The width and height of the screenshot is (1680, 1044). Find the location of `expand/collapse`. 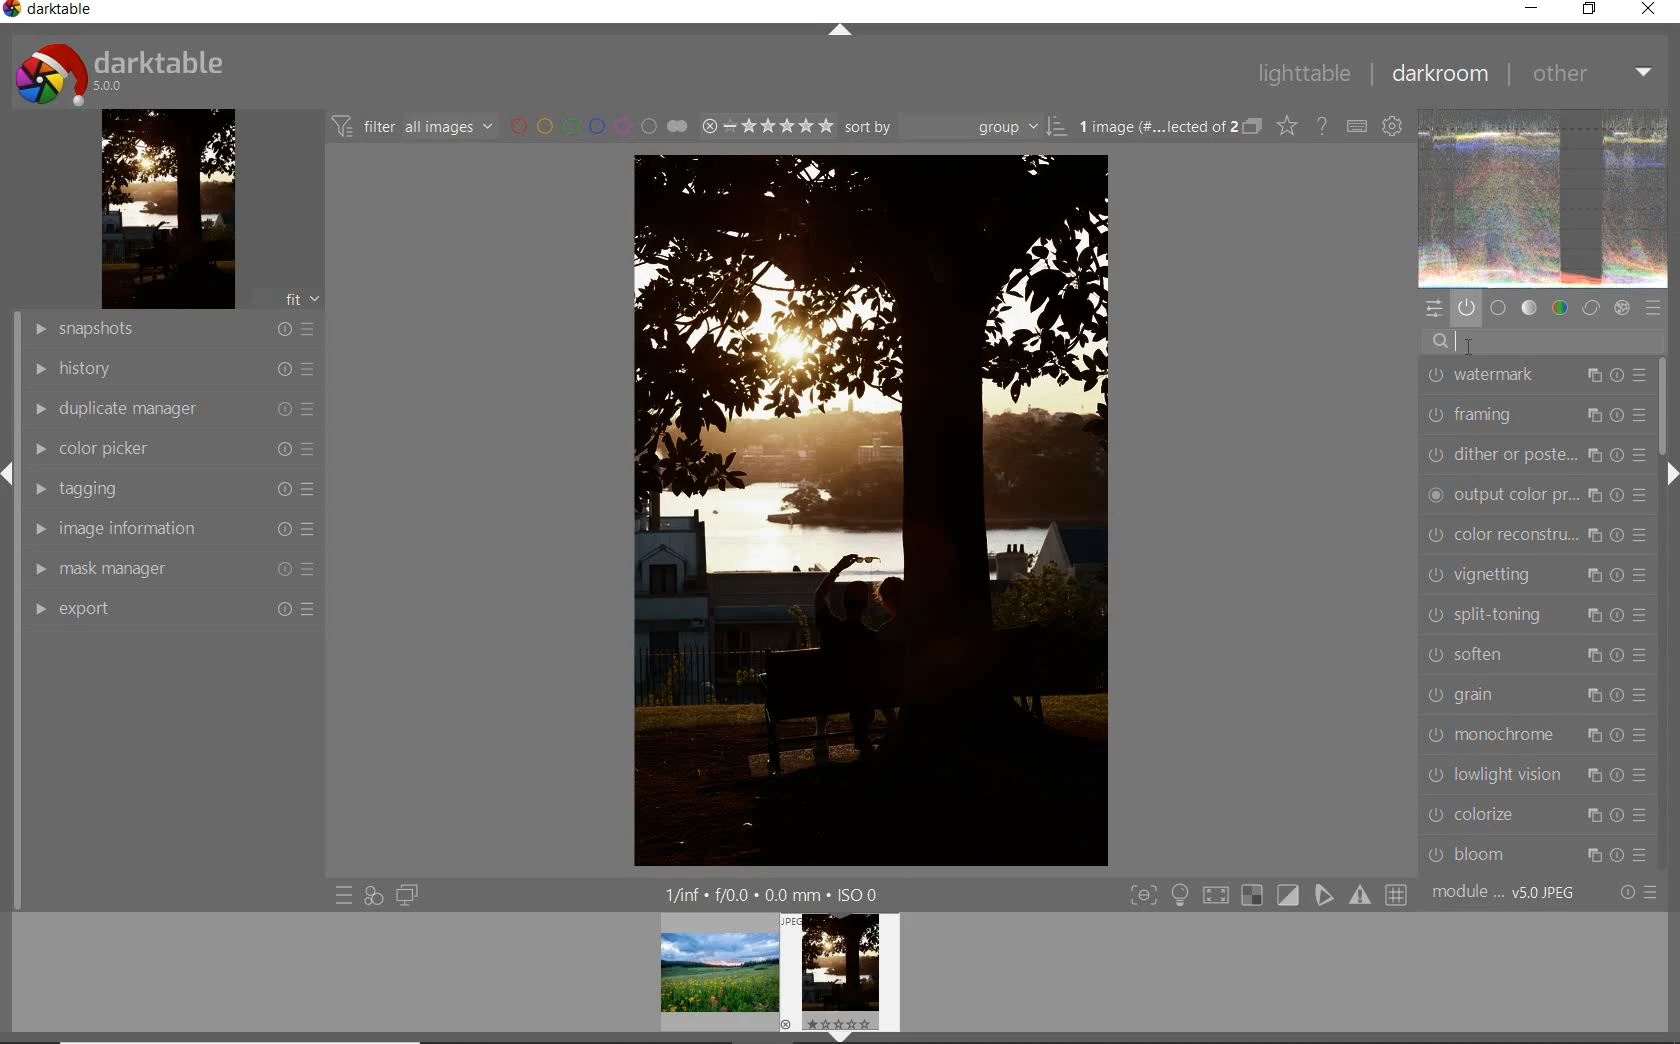

expand/collapse is located at coordinates (842, 34).